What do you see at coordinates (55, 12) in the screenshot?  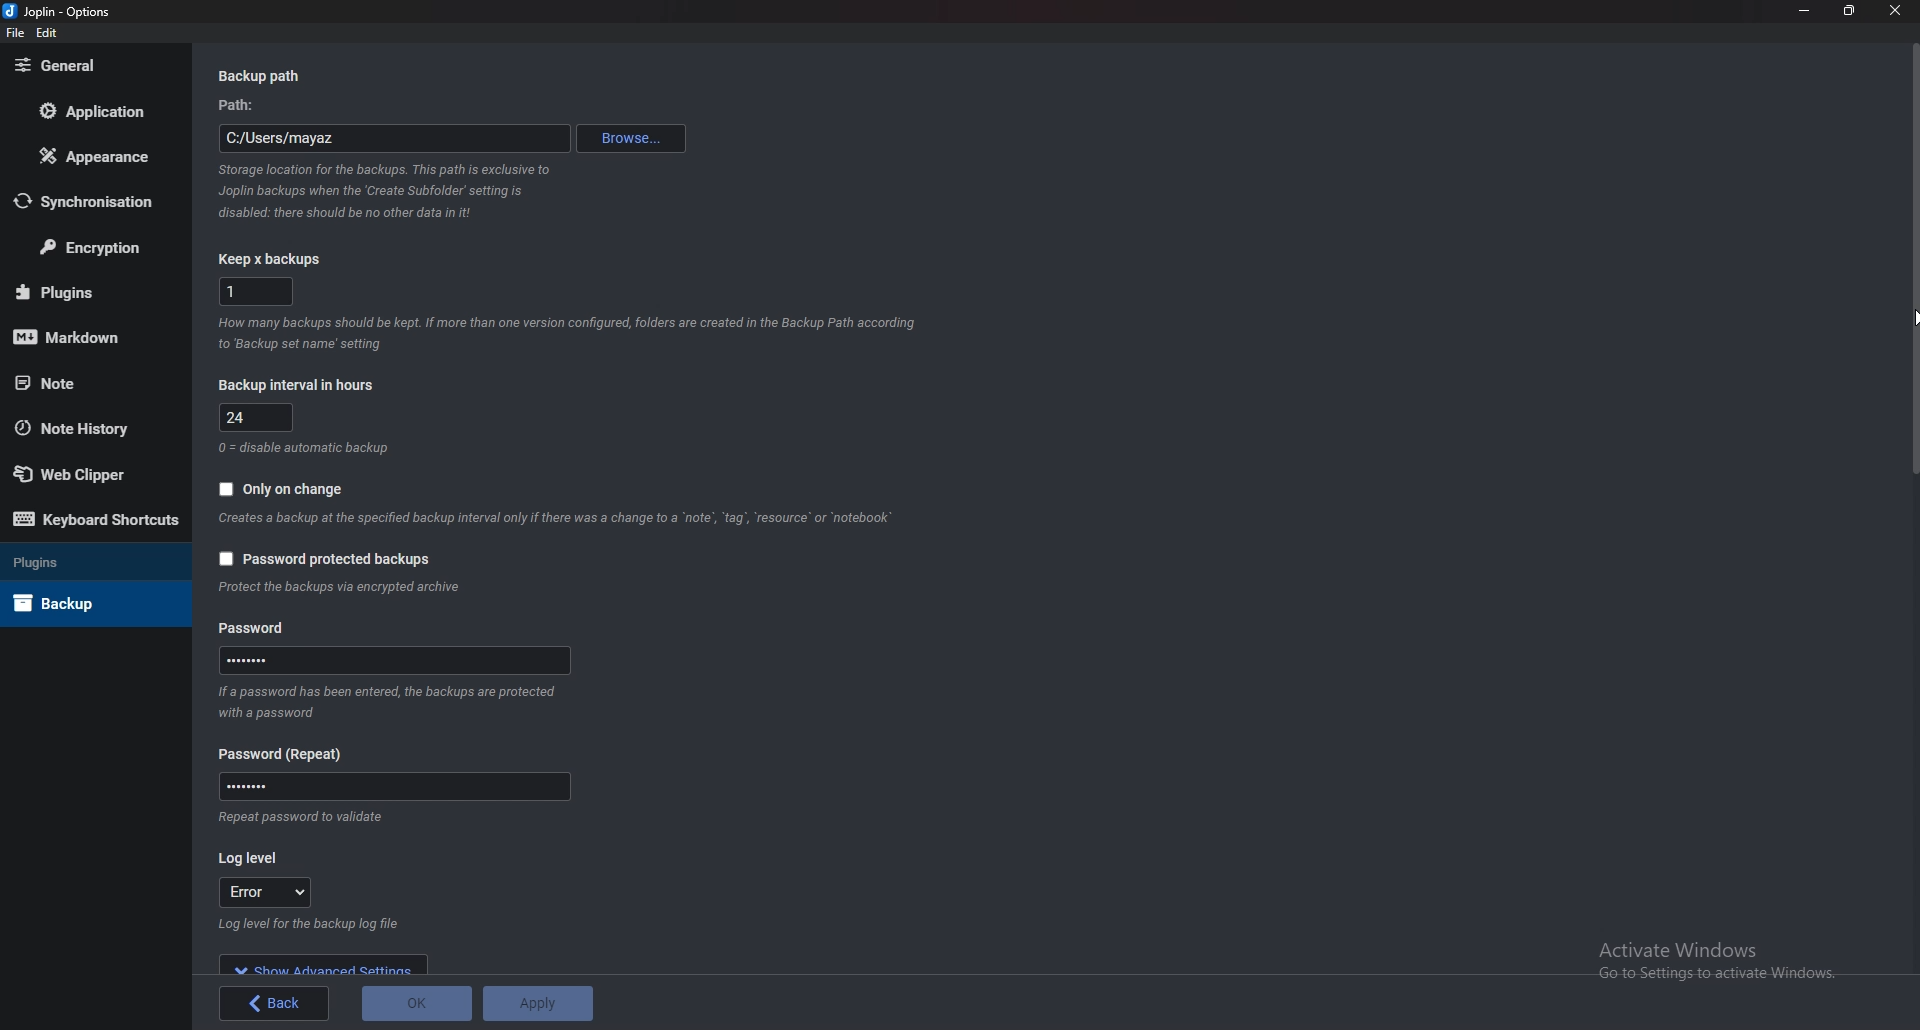 I see `Joplin` at bounding box center [55, 12].